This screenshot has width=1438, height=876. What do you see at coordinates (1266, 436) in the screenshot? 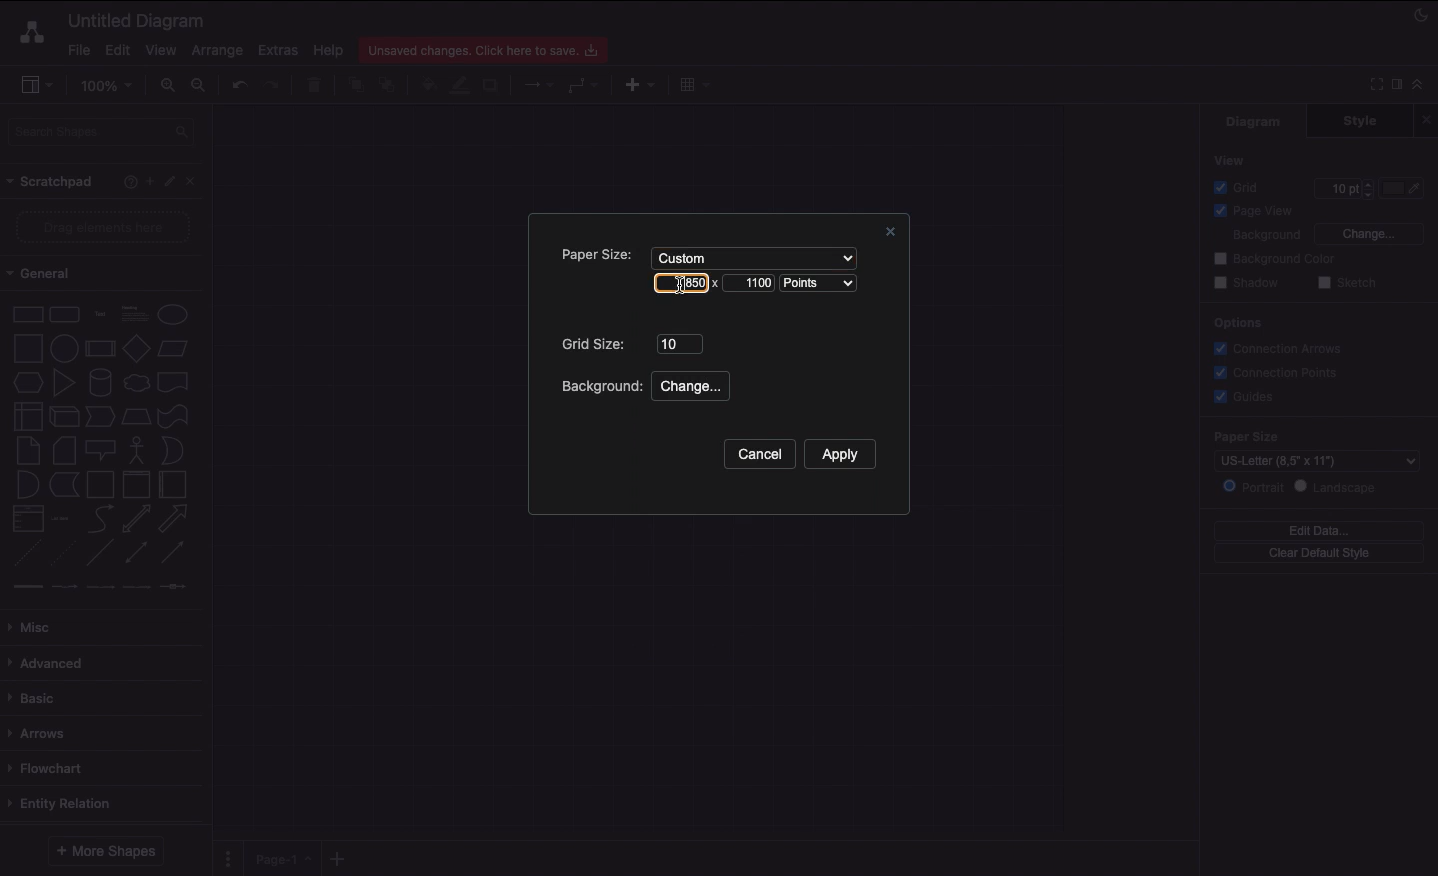
I see `Paper size` at bounding box center [1266, 436].